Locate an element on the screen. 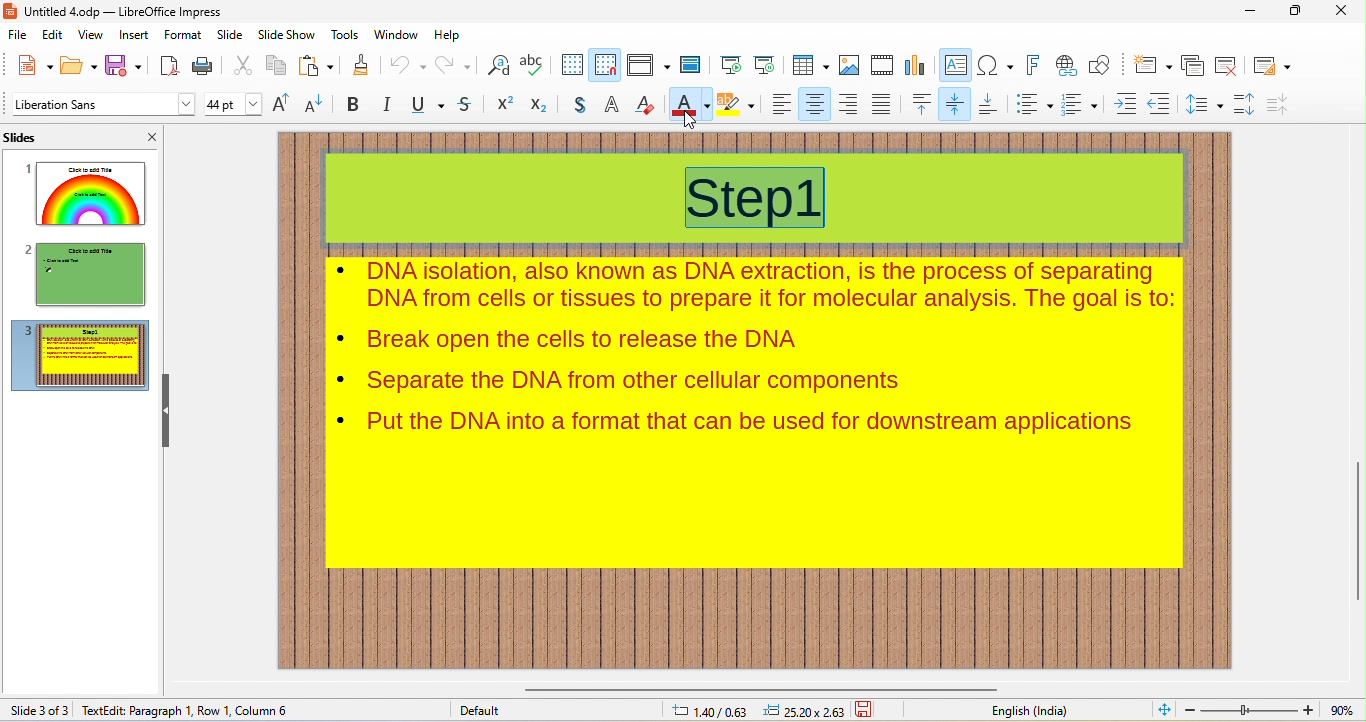 The width and height of the screenshot is (1366, 722). increase indent is located at coordinates (1126, 103).